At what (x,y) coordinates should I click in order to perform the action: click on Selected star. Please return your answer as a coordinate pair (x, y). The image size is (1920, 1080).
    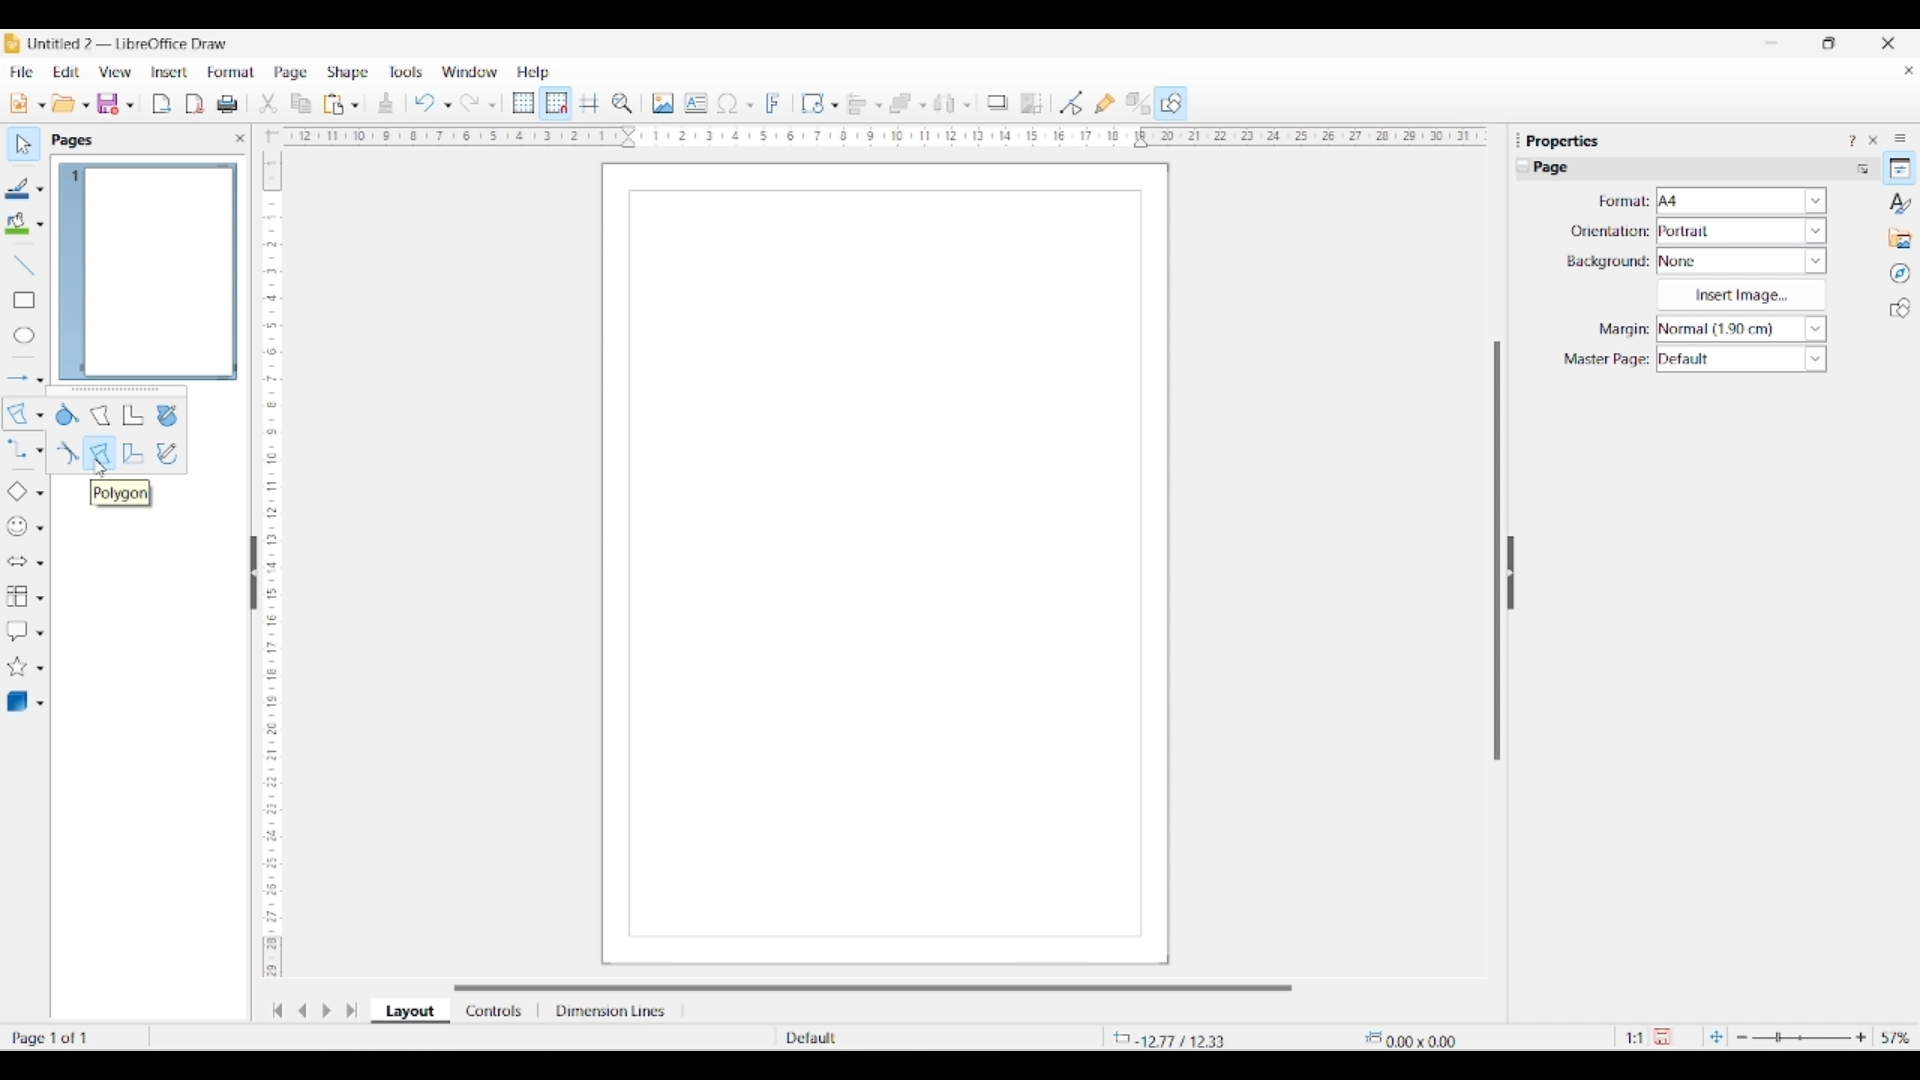
    Looking at the image, I should click on (17, 667).